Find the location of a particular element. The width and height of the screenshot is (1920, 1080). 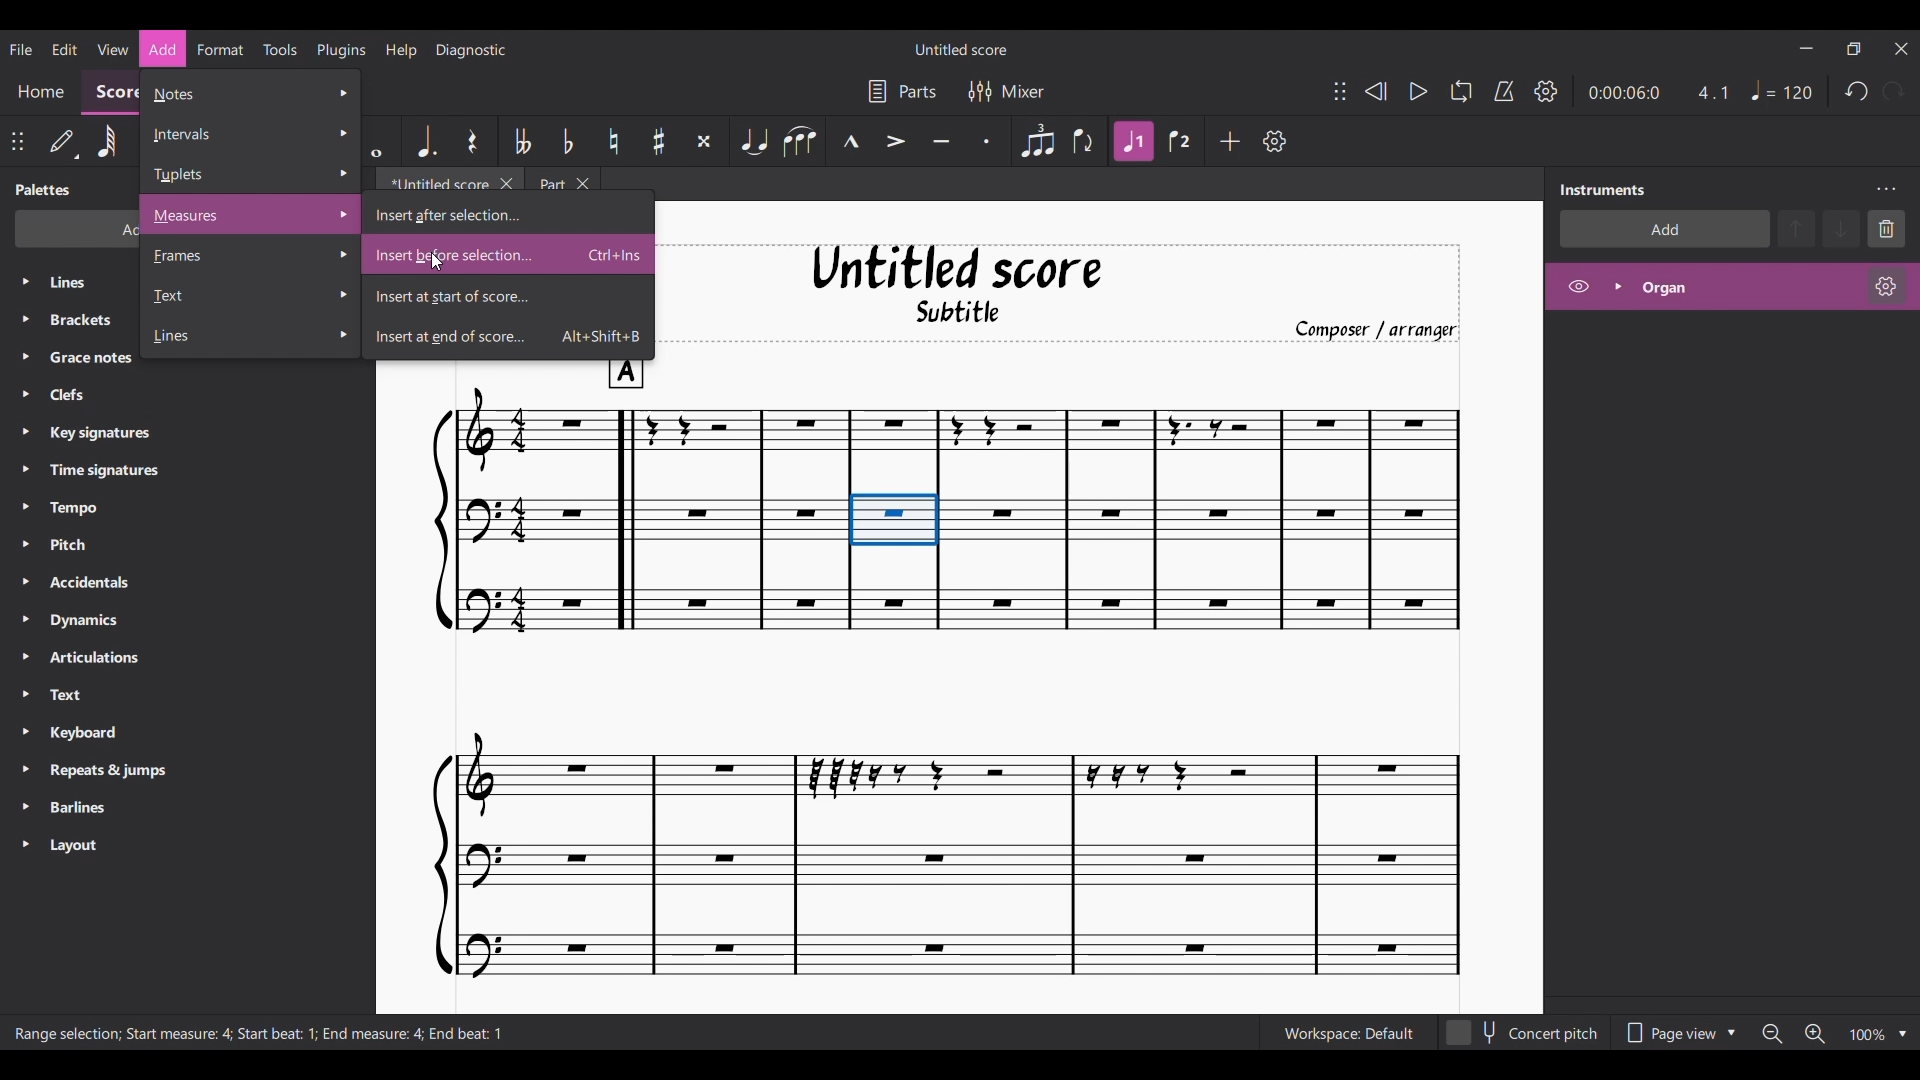

Redo is located at coordinates (1894, 92).